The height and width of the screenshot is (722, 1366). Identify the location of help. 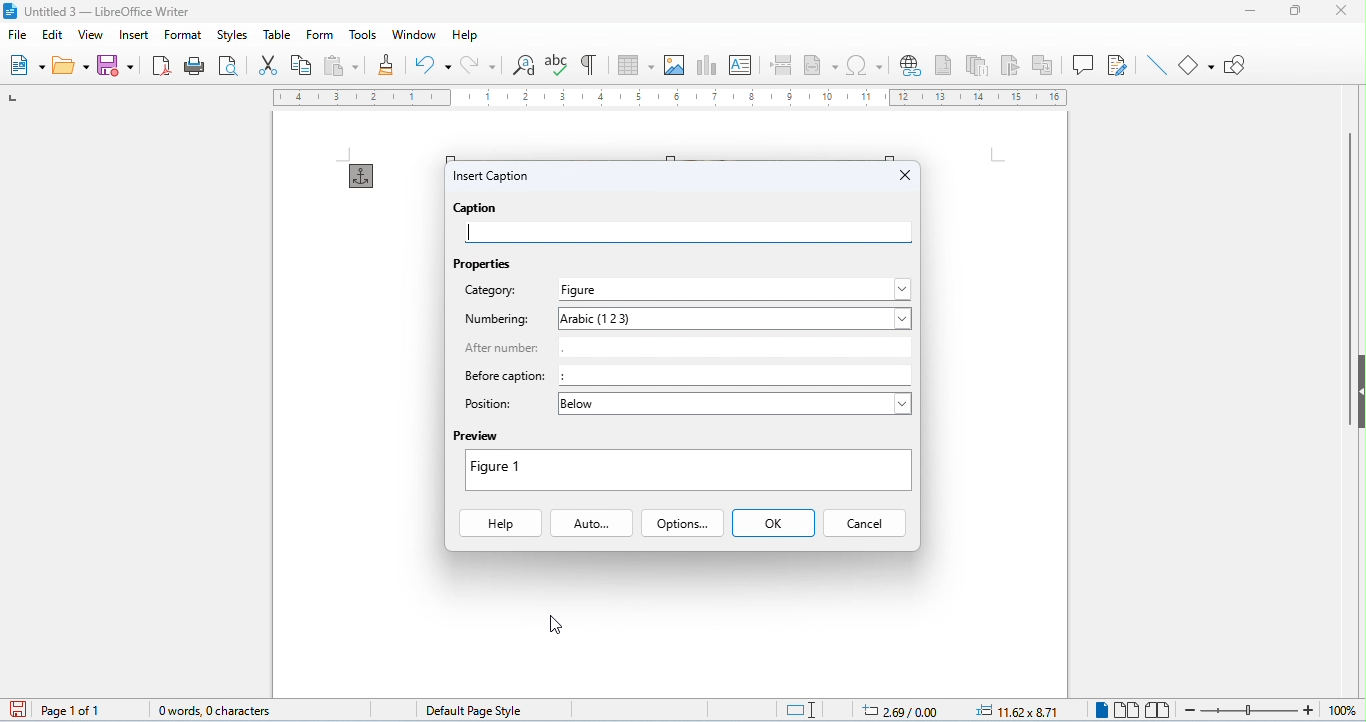
(465, 35).